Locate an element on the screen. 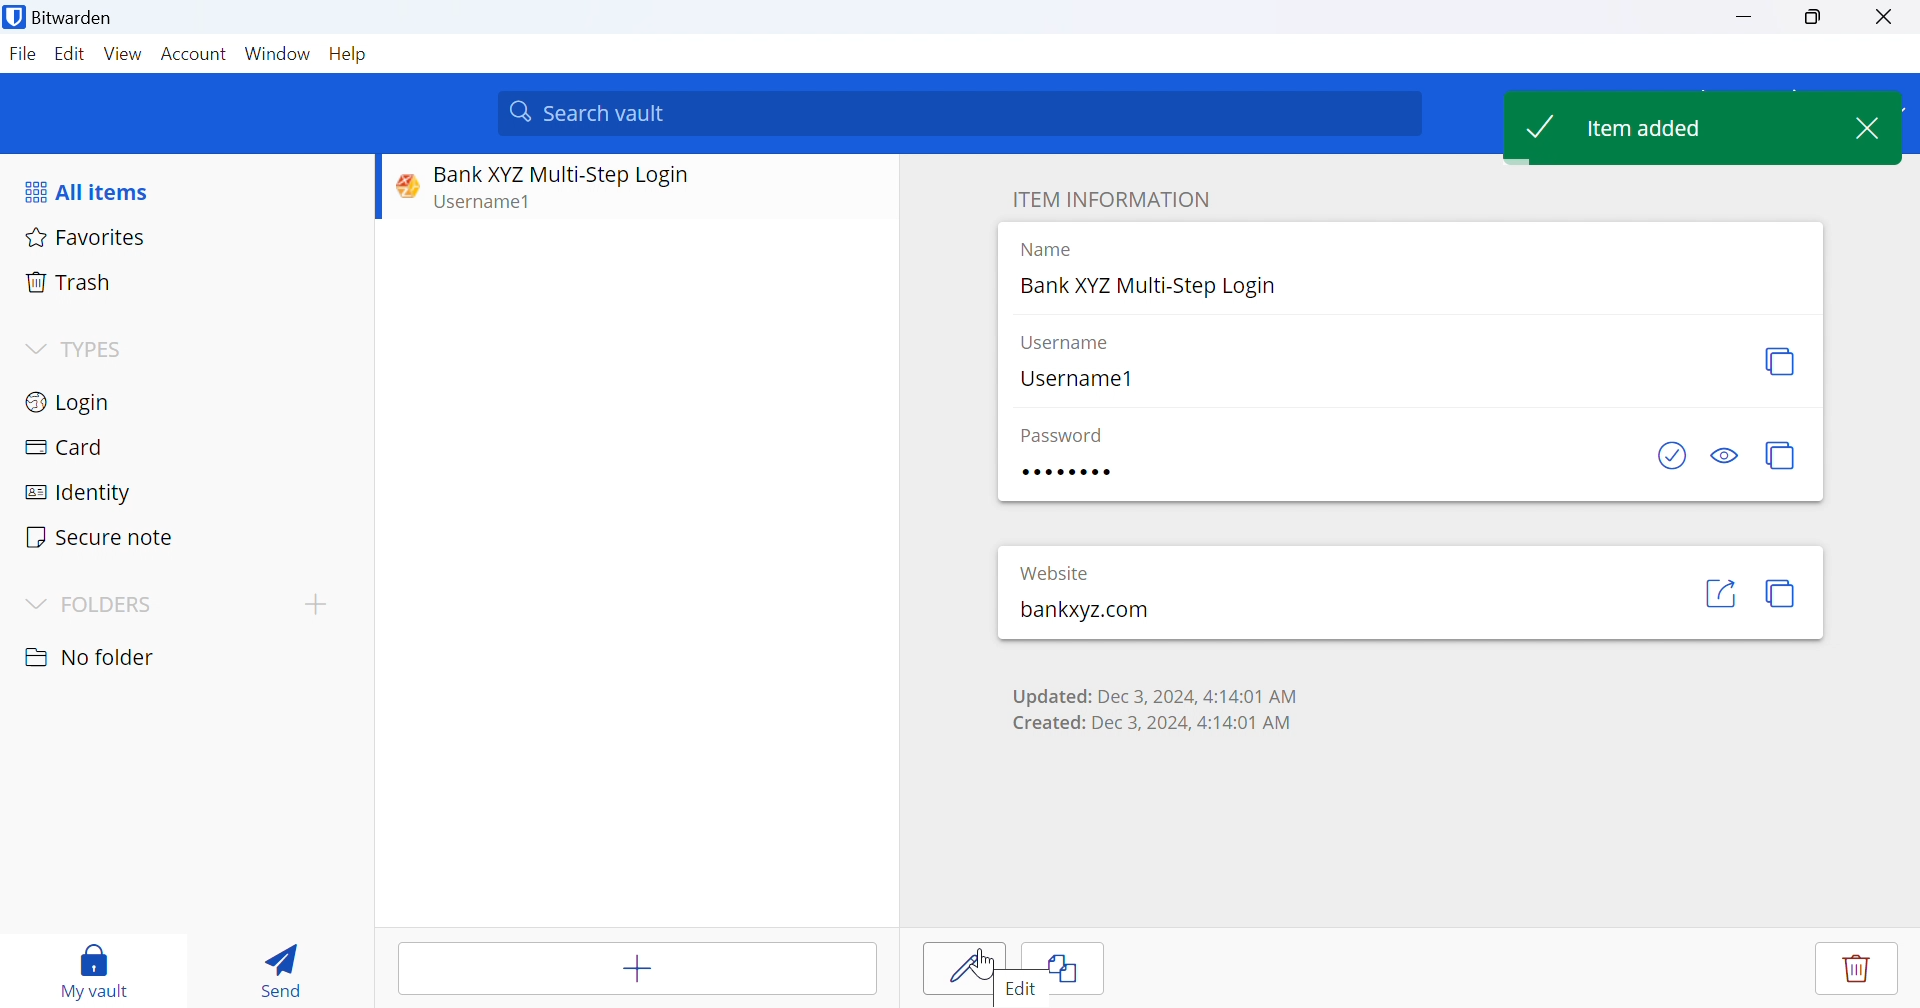 The width and height of the screenshot is (1920, 1008). No folder is located at coordinates (91, 657).